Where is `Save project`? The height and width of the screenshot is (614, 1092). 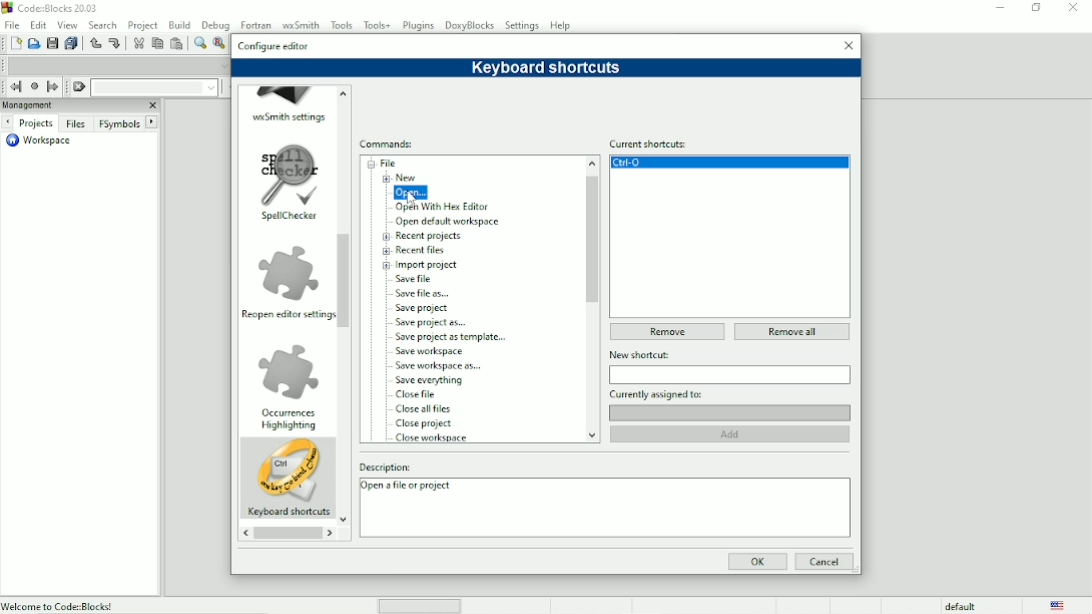 Save project is located at coordinates (425, 308).